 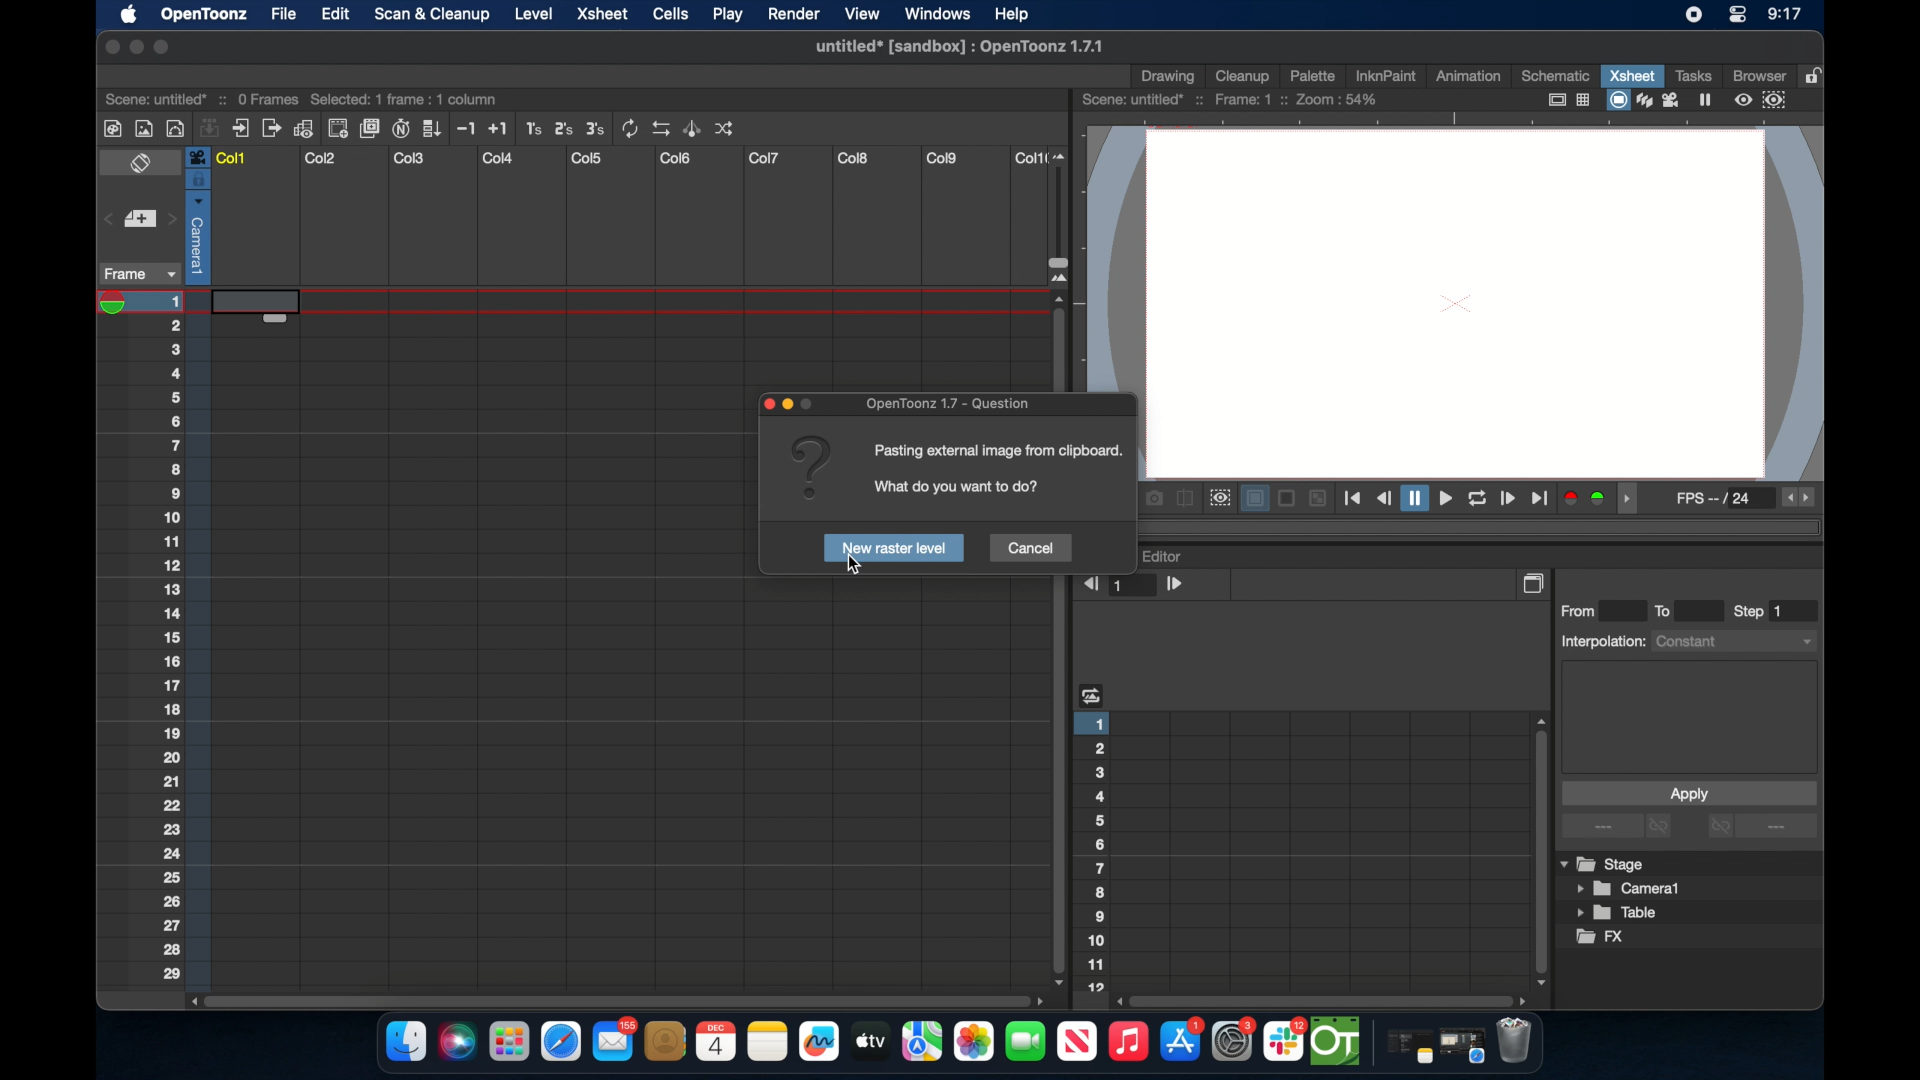 What do you see at coordinates (995, 451) in the screenshot?
I see `info` at bounding box center [995, 451].